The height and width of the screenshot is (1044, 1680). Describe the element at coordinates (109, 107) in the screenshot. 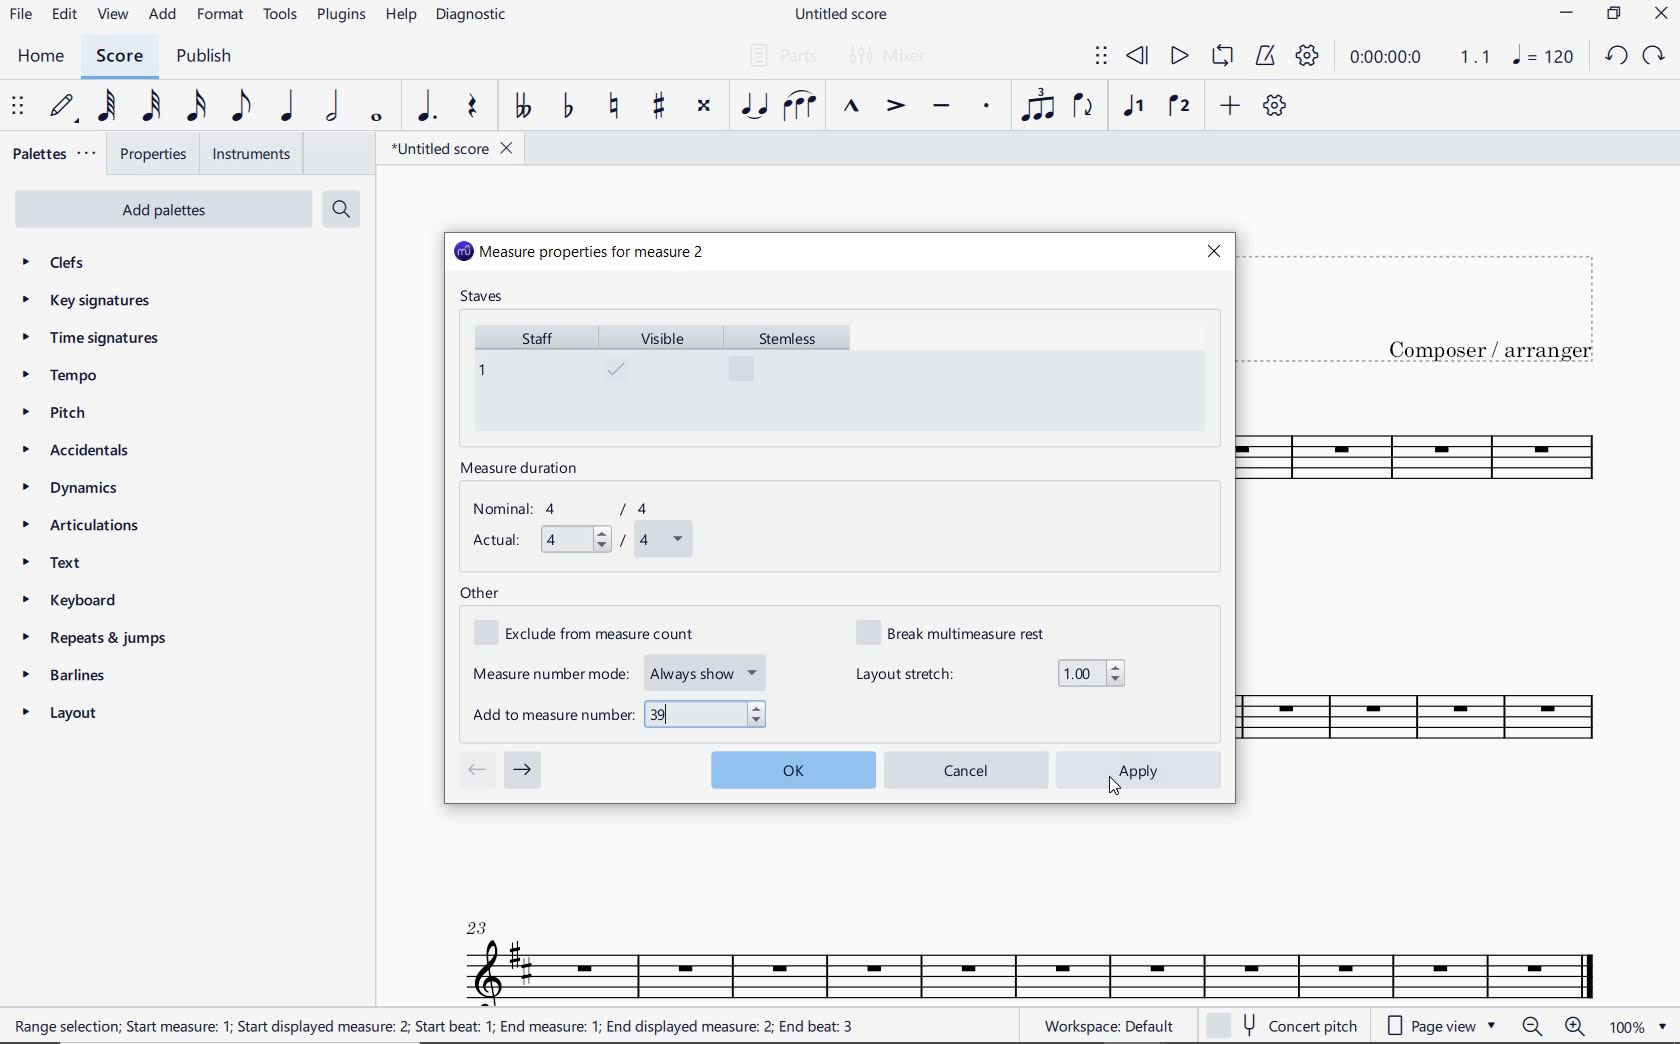

I see `64TH NOTE` at that location.